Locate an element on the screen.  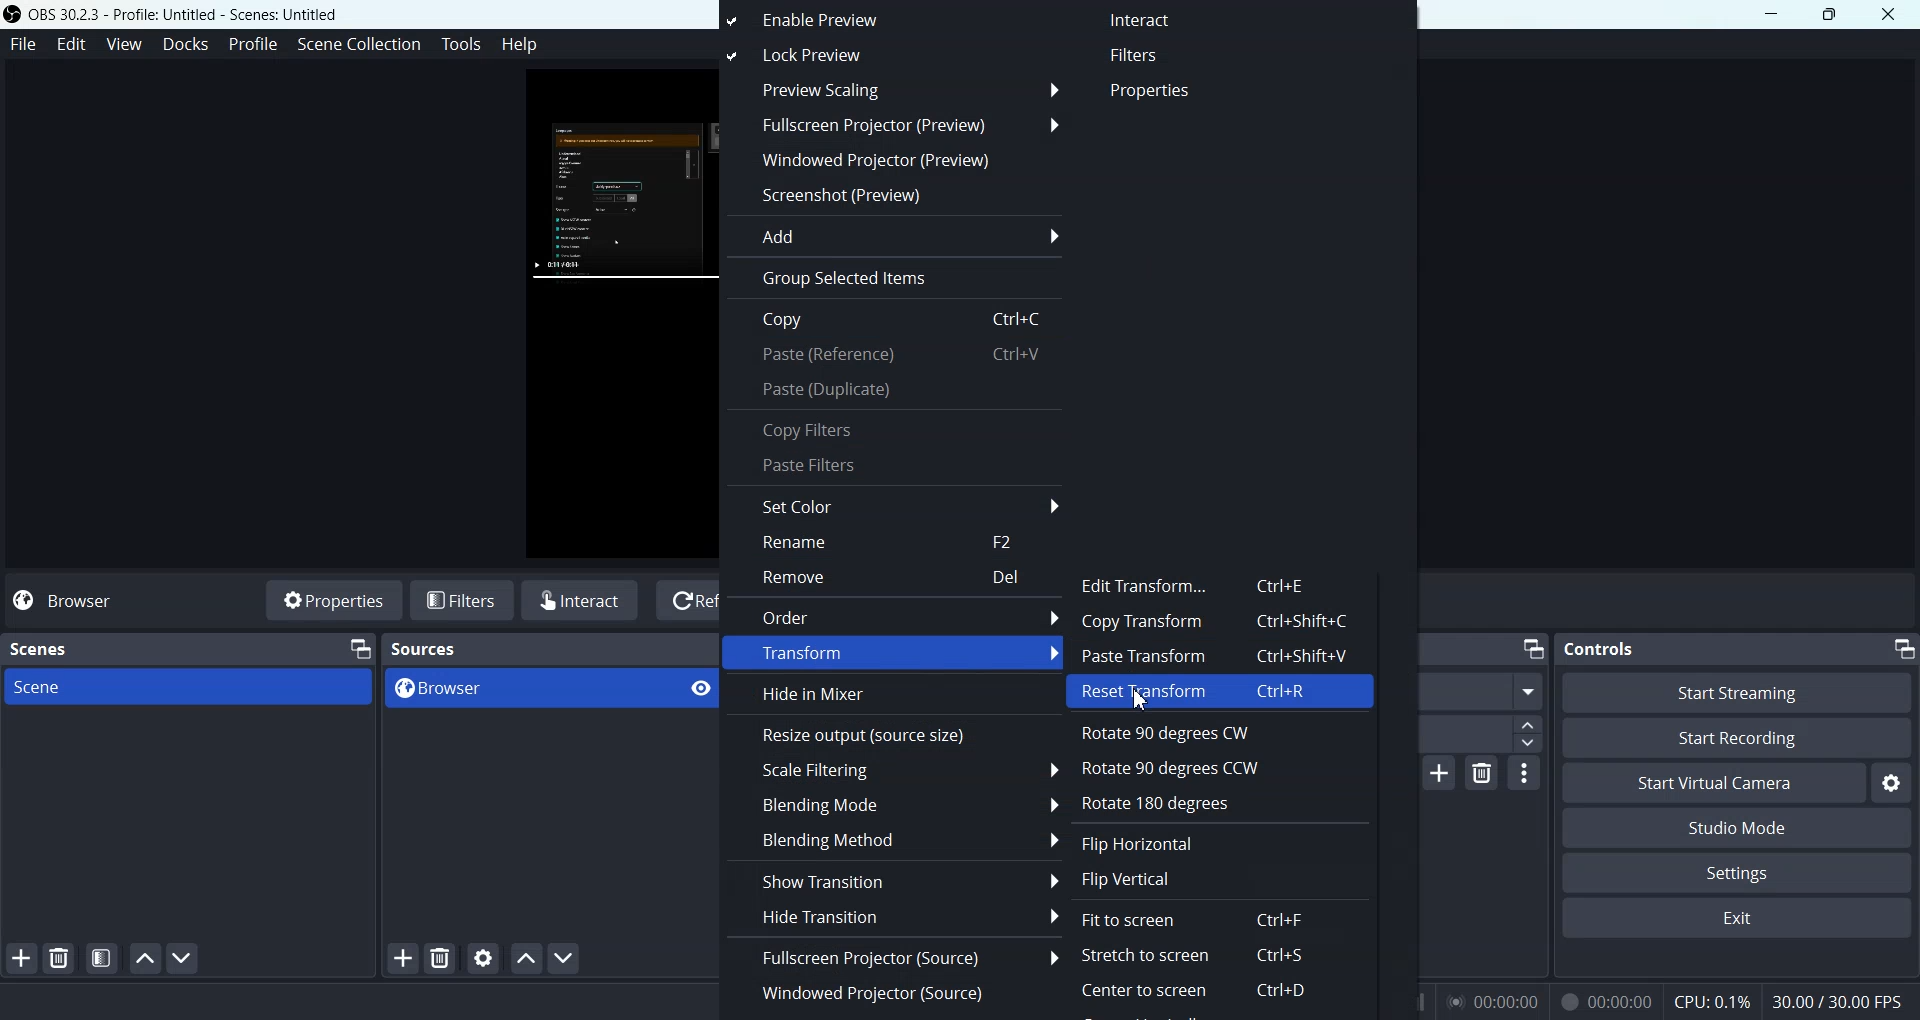
Copy is located at coordinates (895, 320).